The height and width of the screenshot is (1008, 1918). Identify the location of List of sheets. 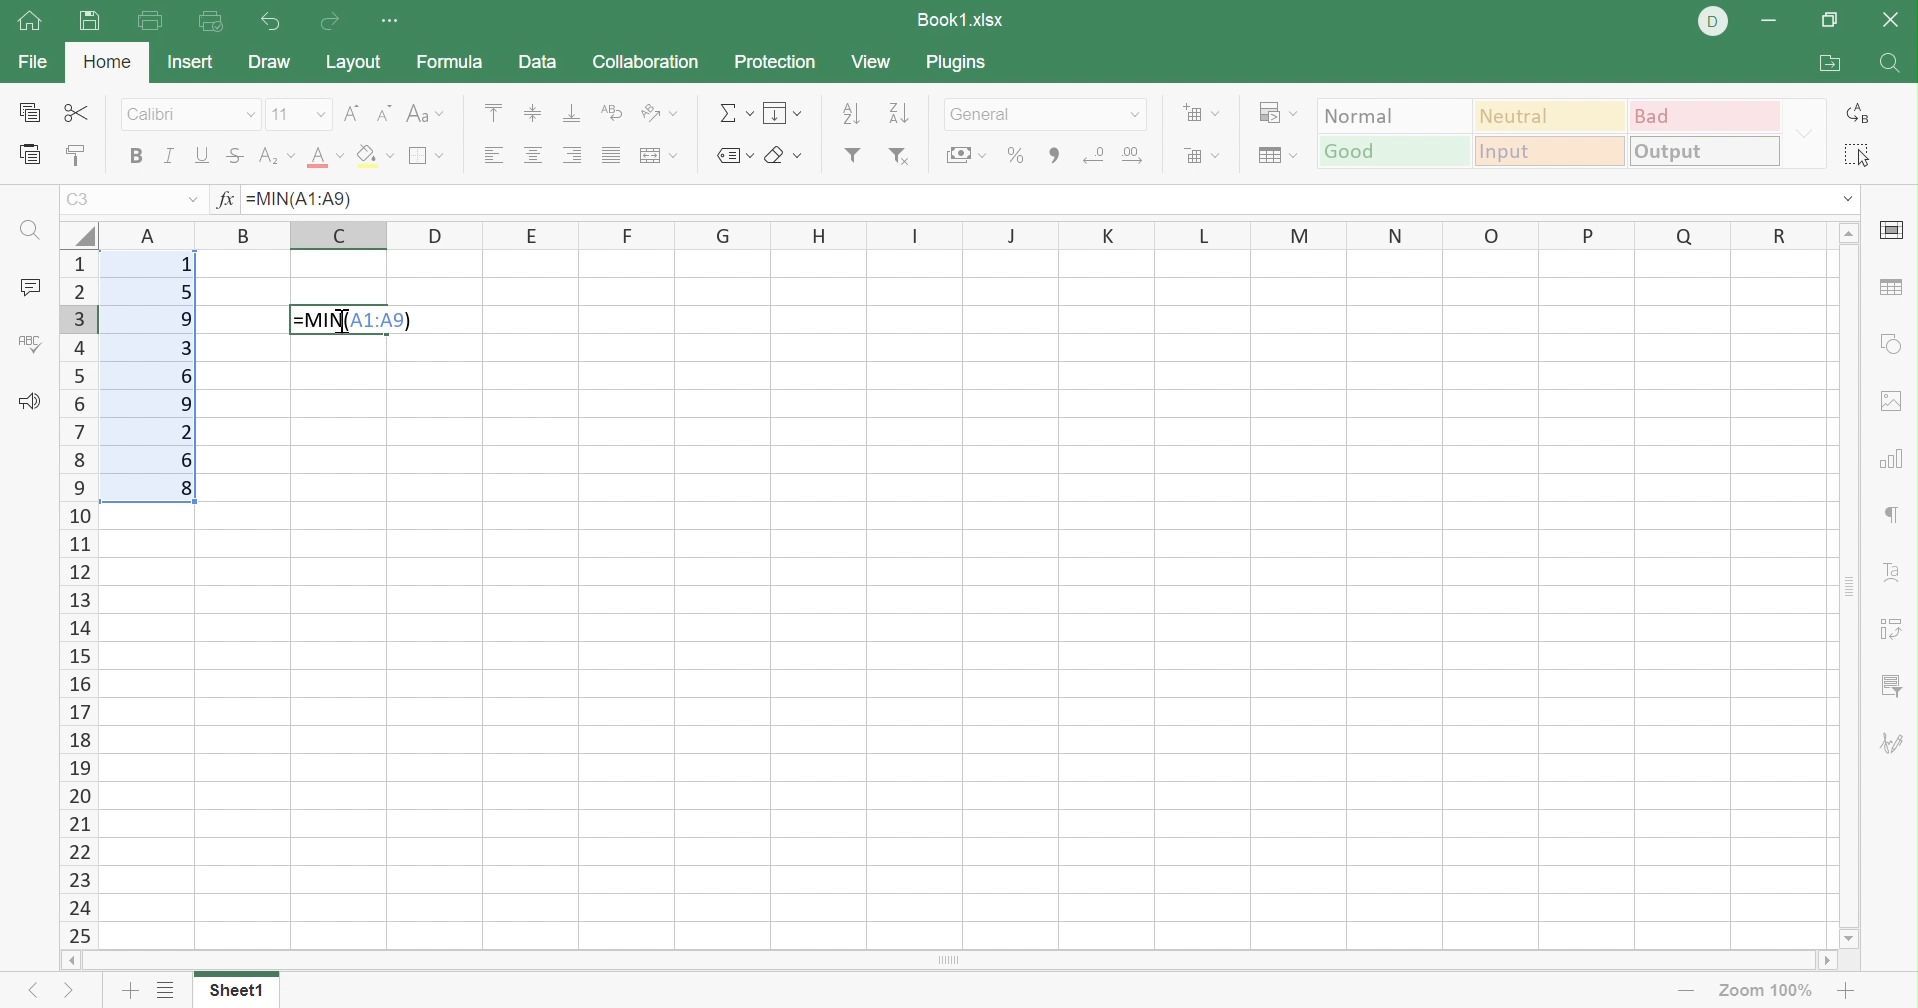
(172, 989).